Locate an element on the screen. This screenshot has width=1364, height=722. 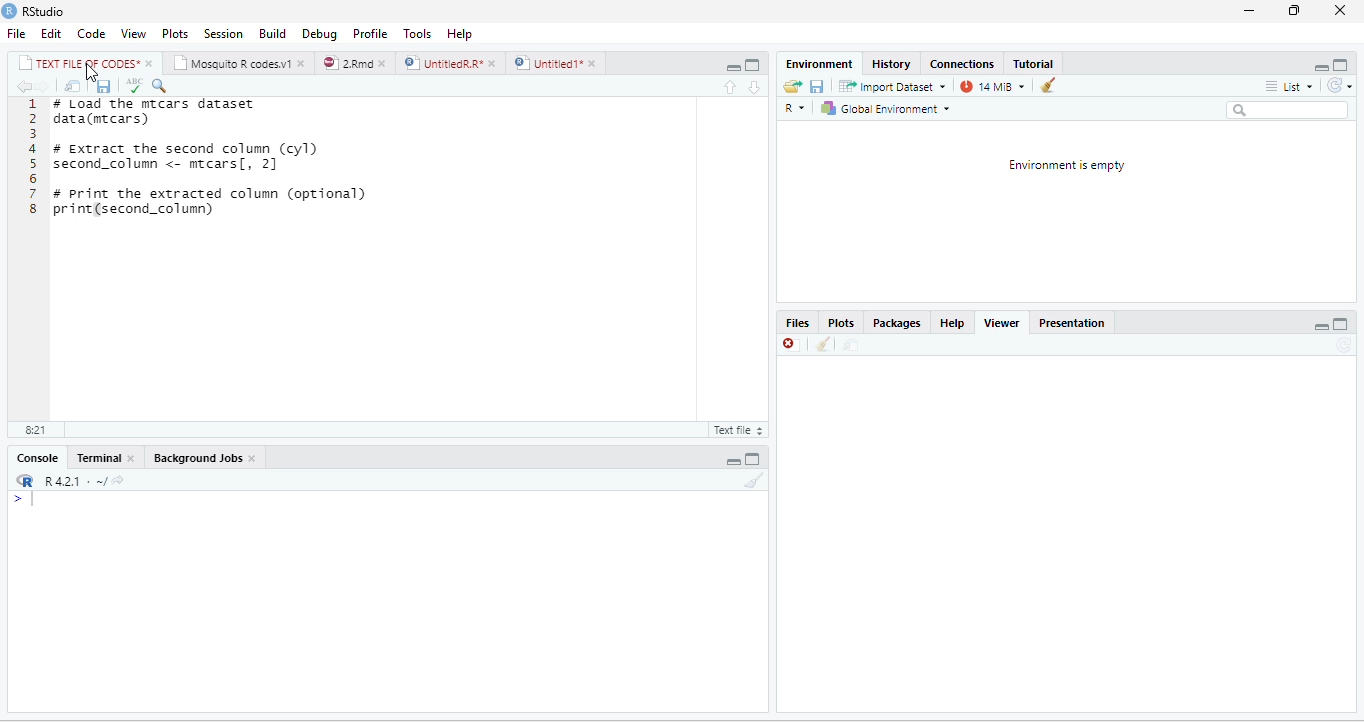
4 is located at coordinates (32, 149).